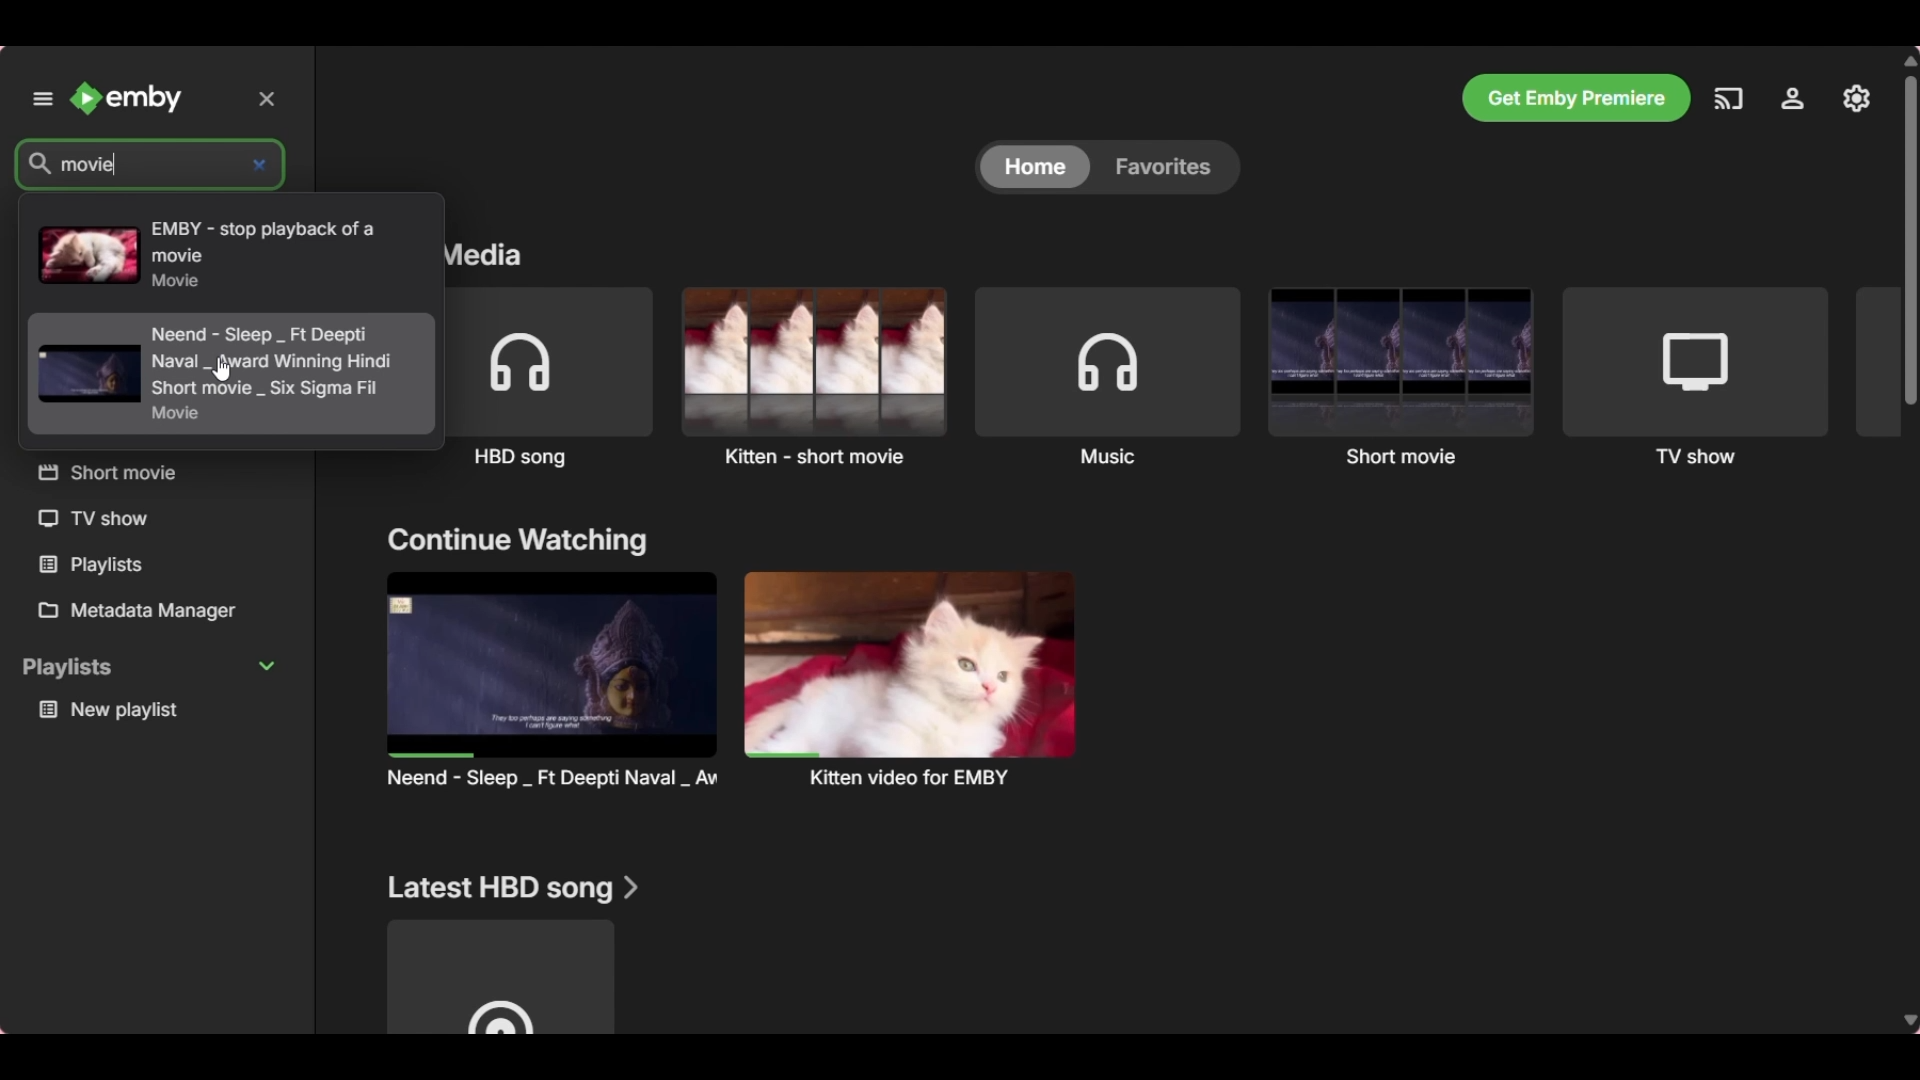 Image resolution: width=1920 pixels, height=1080 pixels. Describe the element at coordinates (234, 247) in the screenshot. I see `Search results with the keyword mentioned in search` at that location.